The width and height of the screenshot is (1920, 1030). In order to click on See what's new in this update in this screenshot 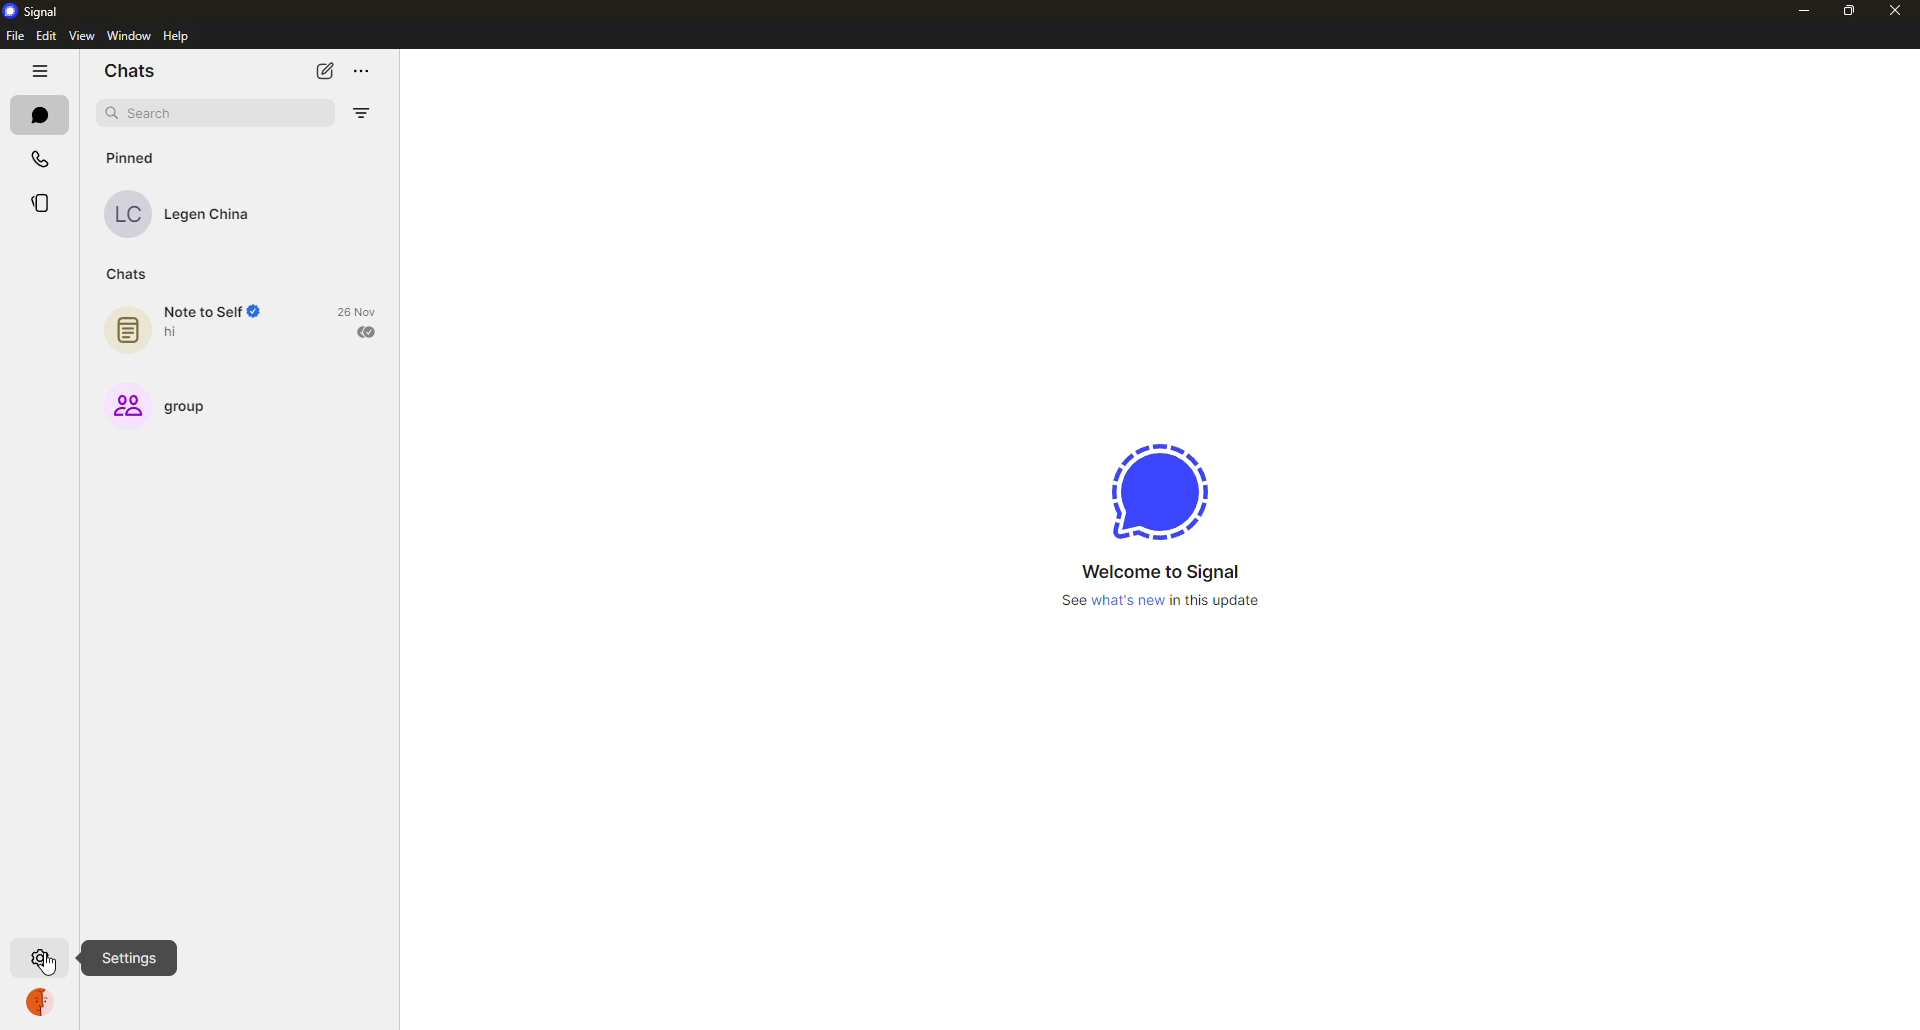, I will do `click(1163, 603)`.